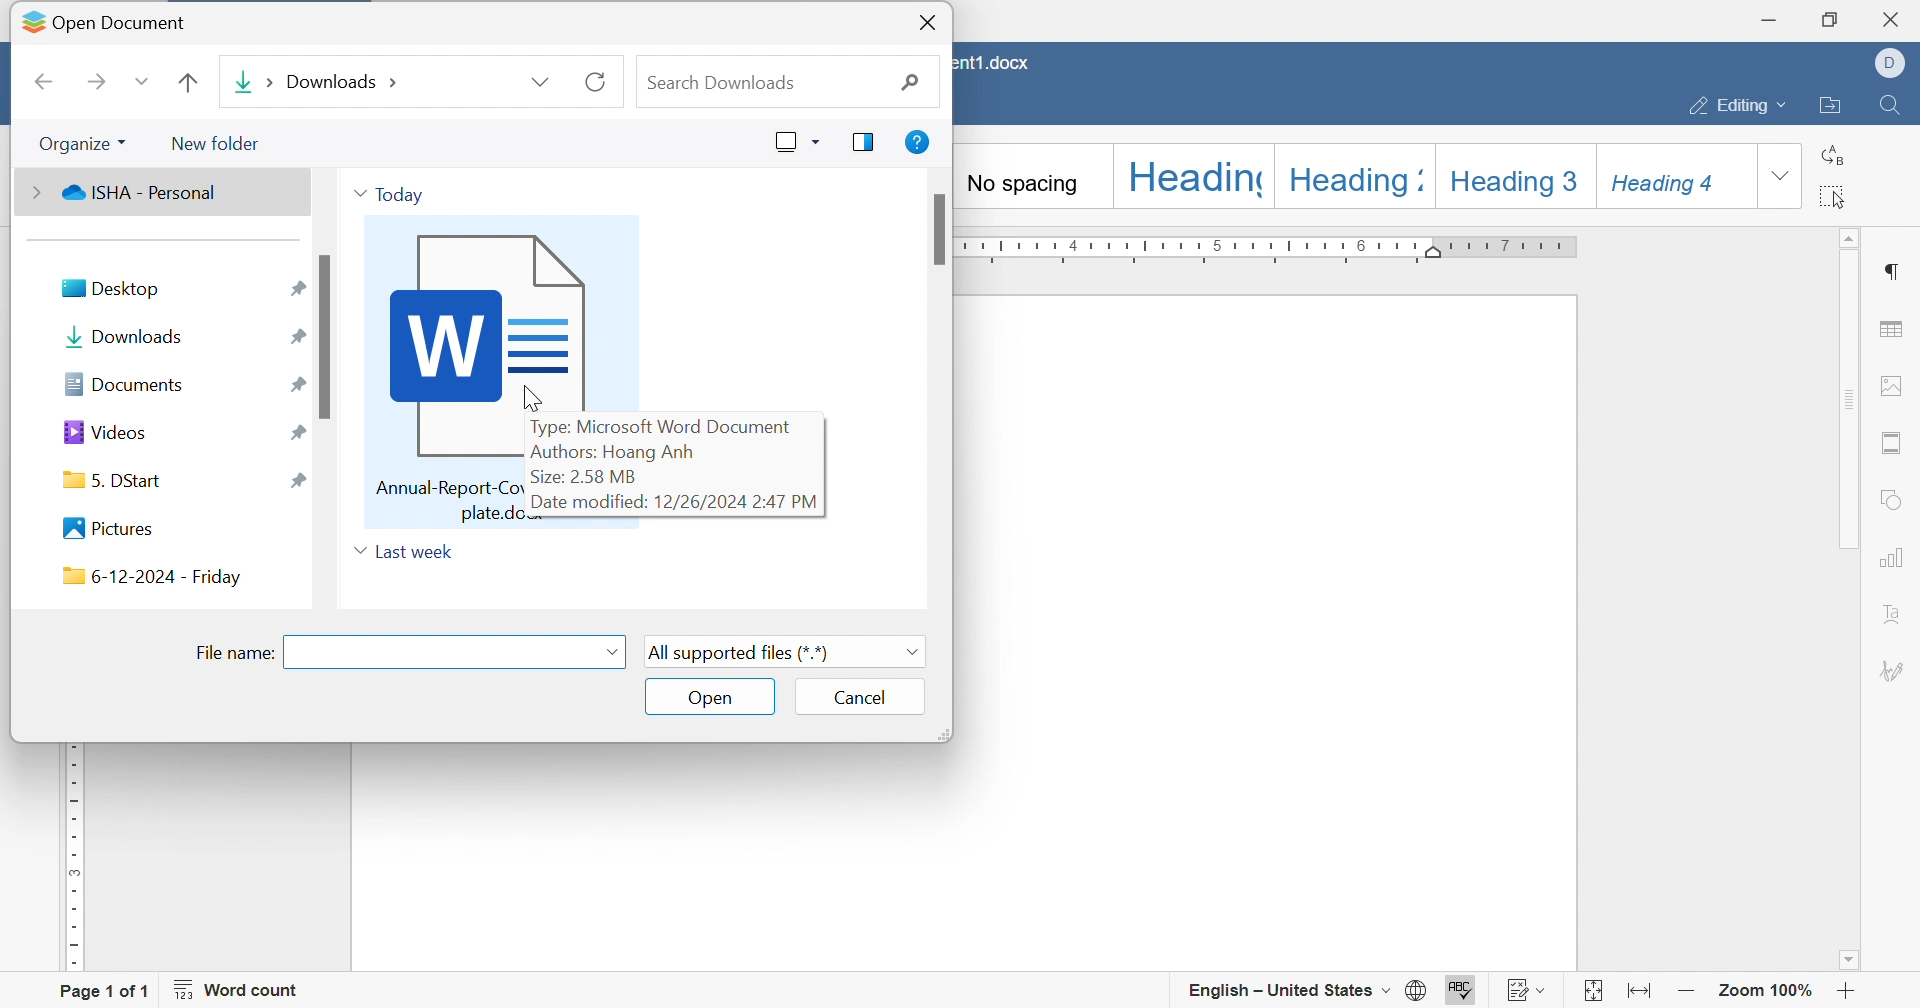 The width and height of the screenshot is (1920, 1008). I want to click on drop down, so click(1781, 177).